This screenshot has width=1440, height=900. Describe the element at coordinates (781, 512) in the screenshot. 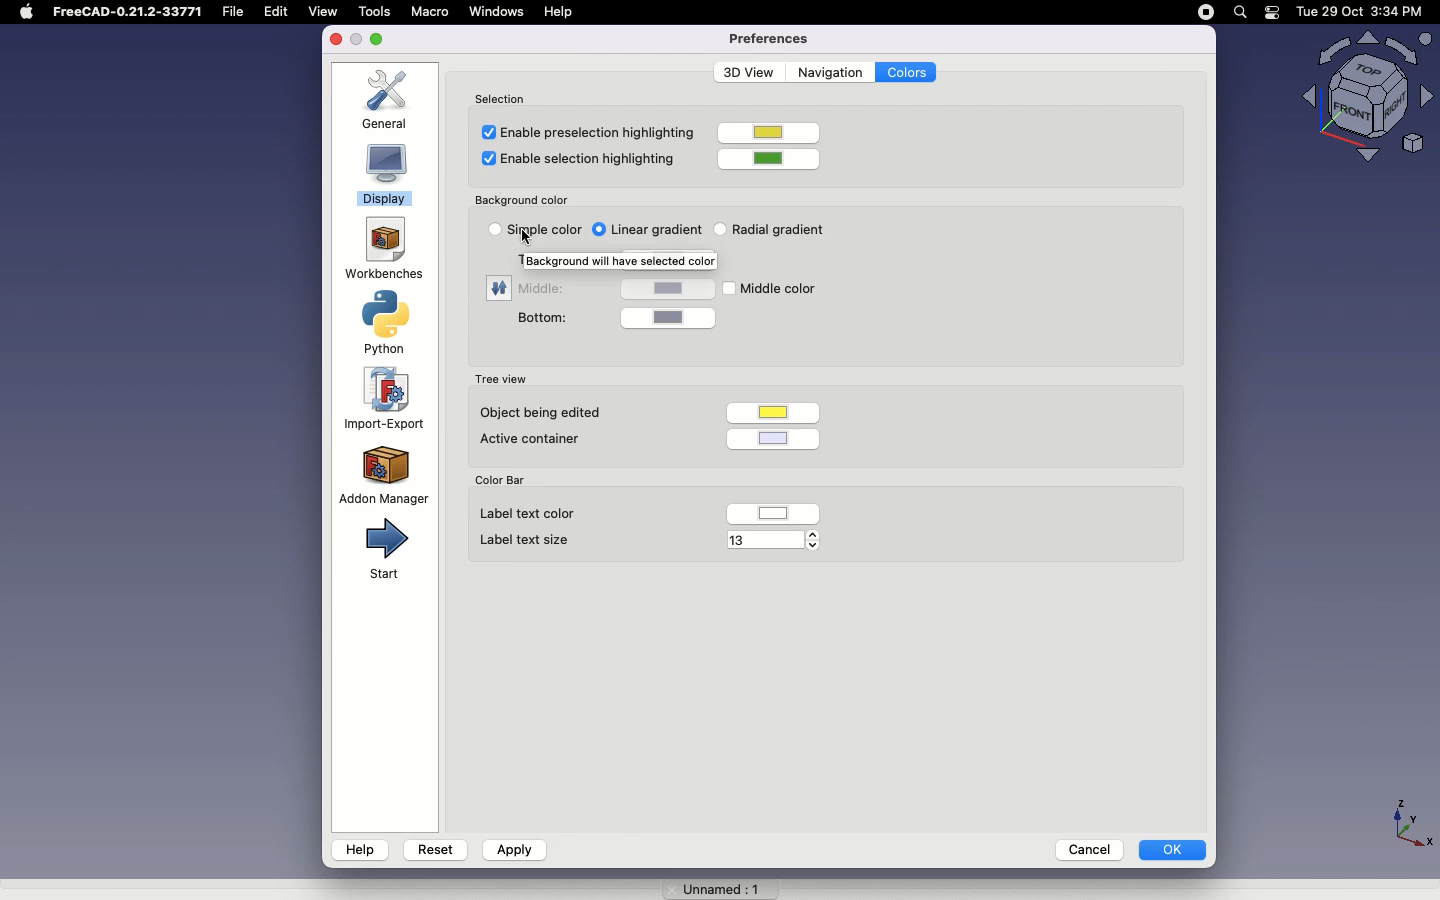

I see `color` at that location.